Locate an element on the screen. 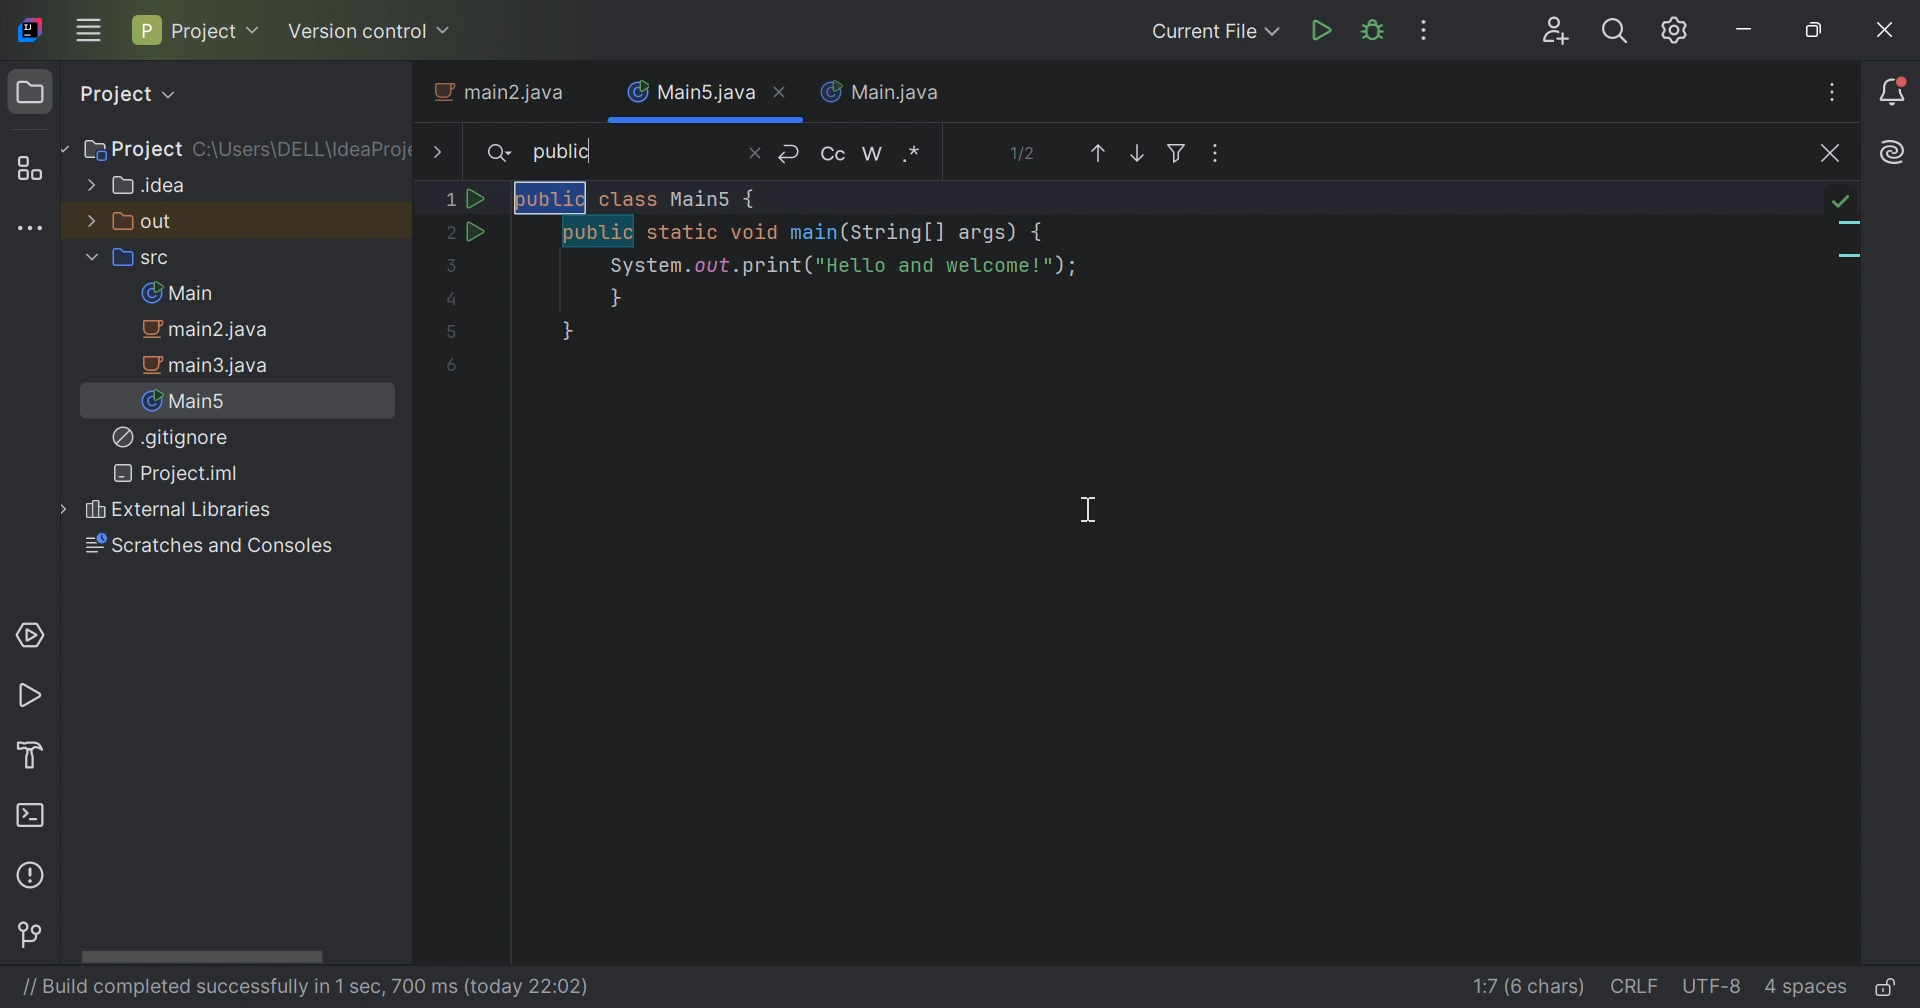 The image size is (1920, 1008). More is located at coordinates (433, 153).